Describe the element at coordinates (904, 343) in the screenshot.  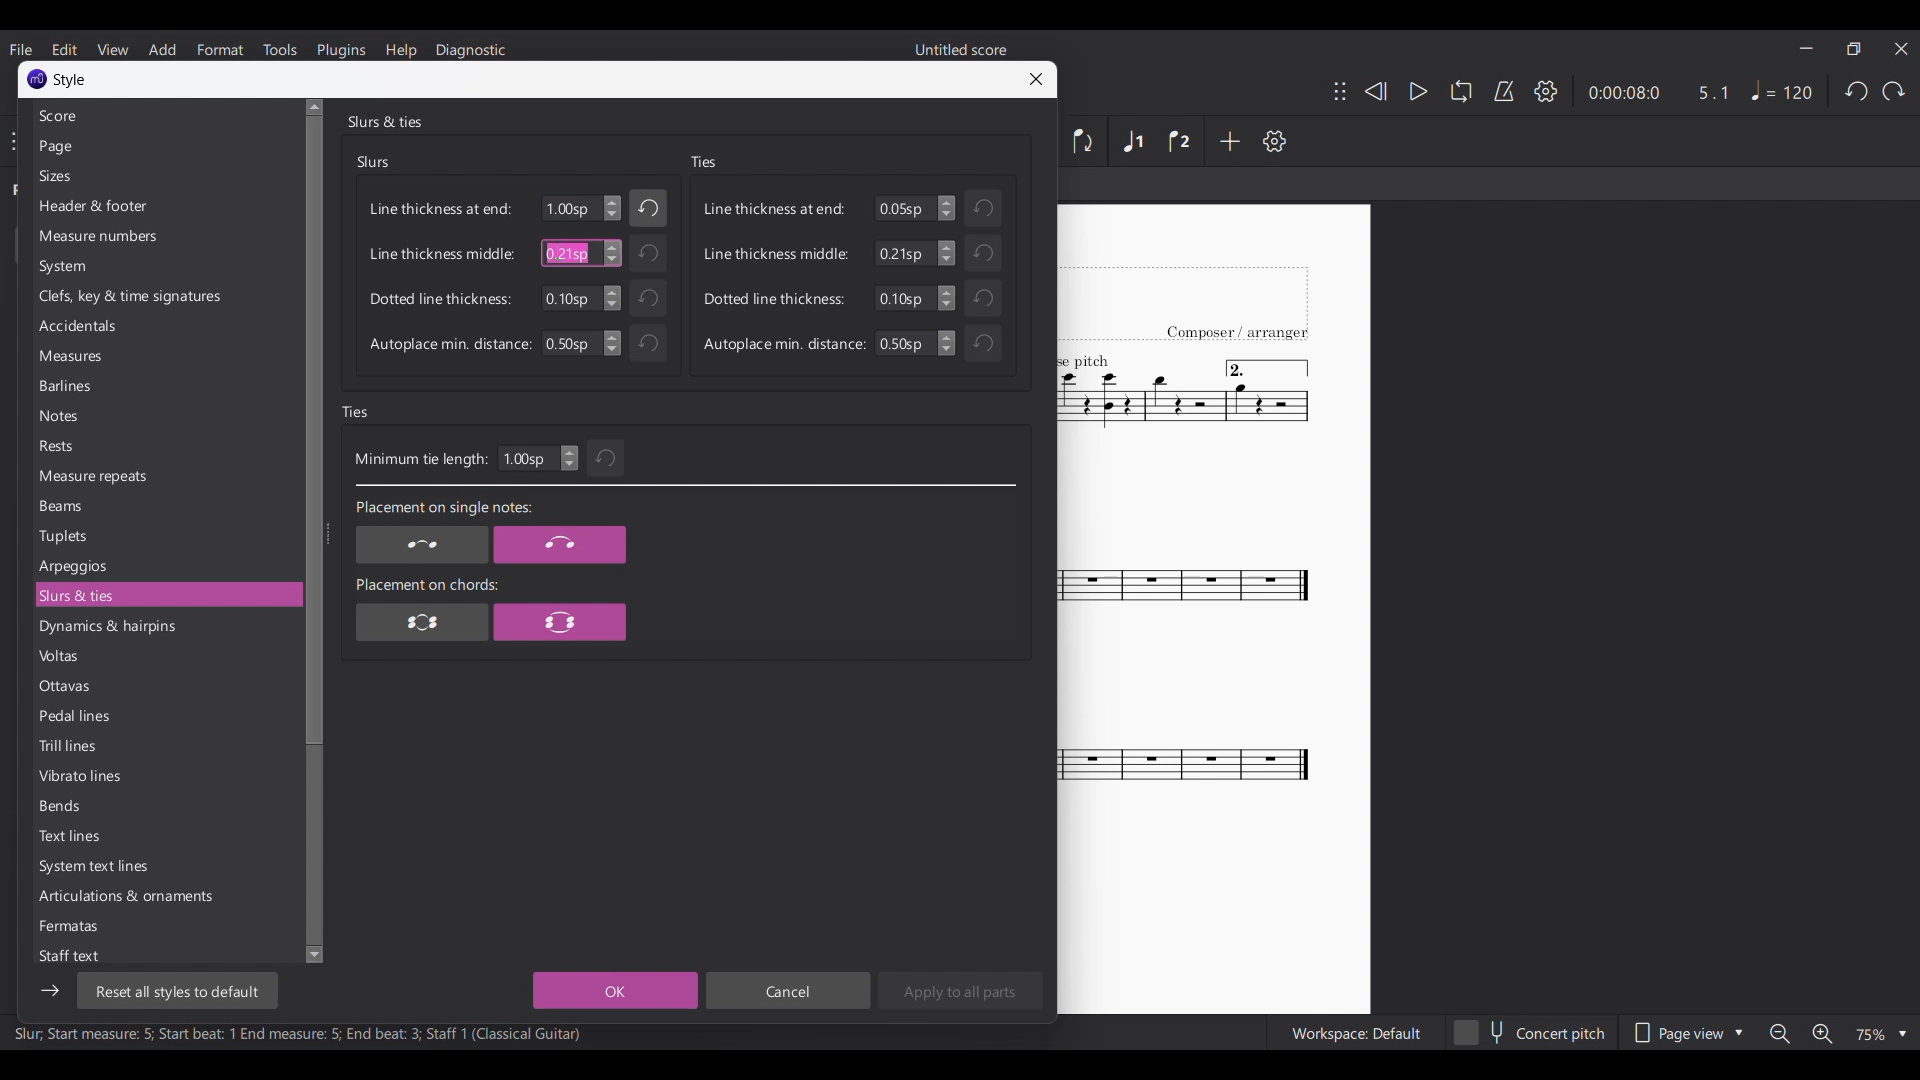
I see `Input autoplace min. distance` at that location.